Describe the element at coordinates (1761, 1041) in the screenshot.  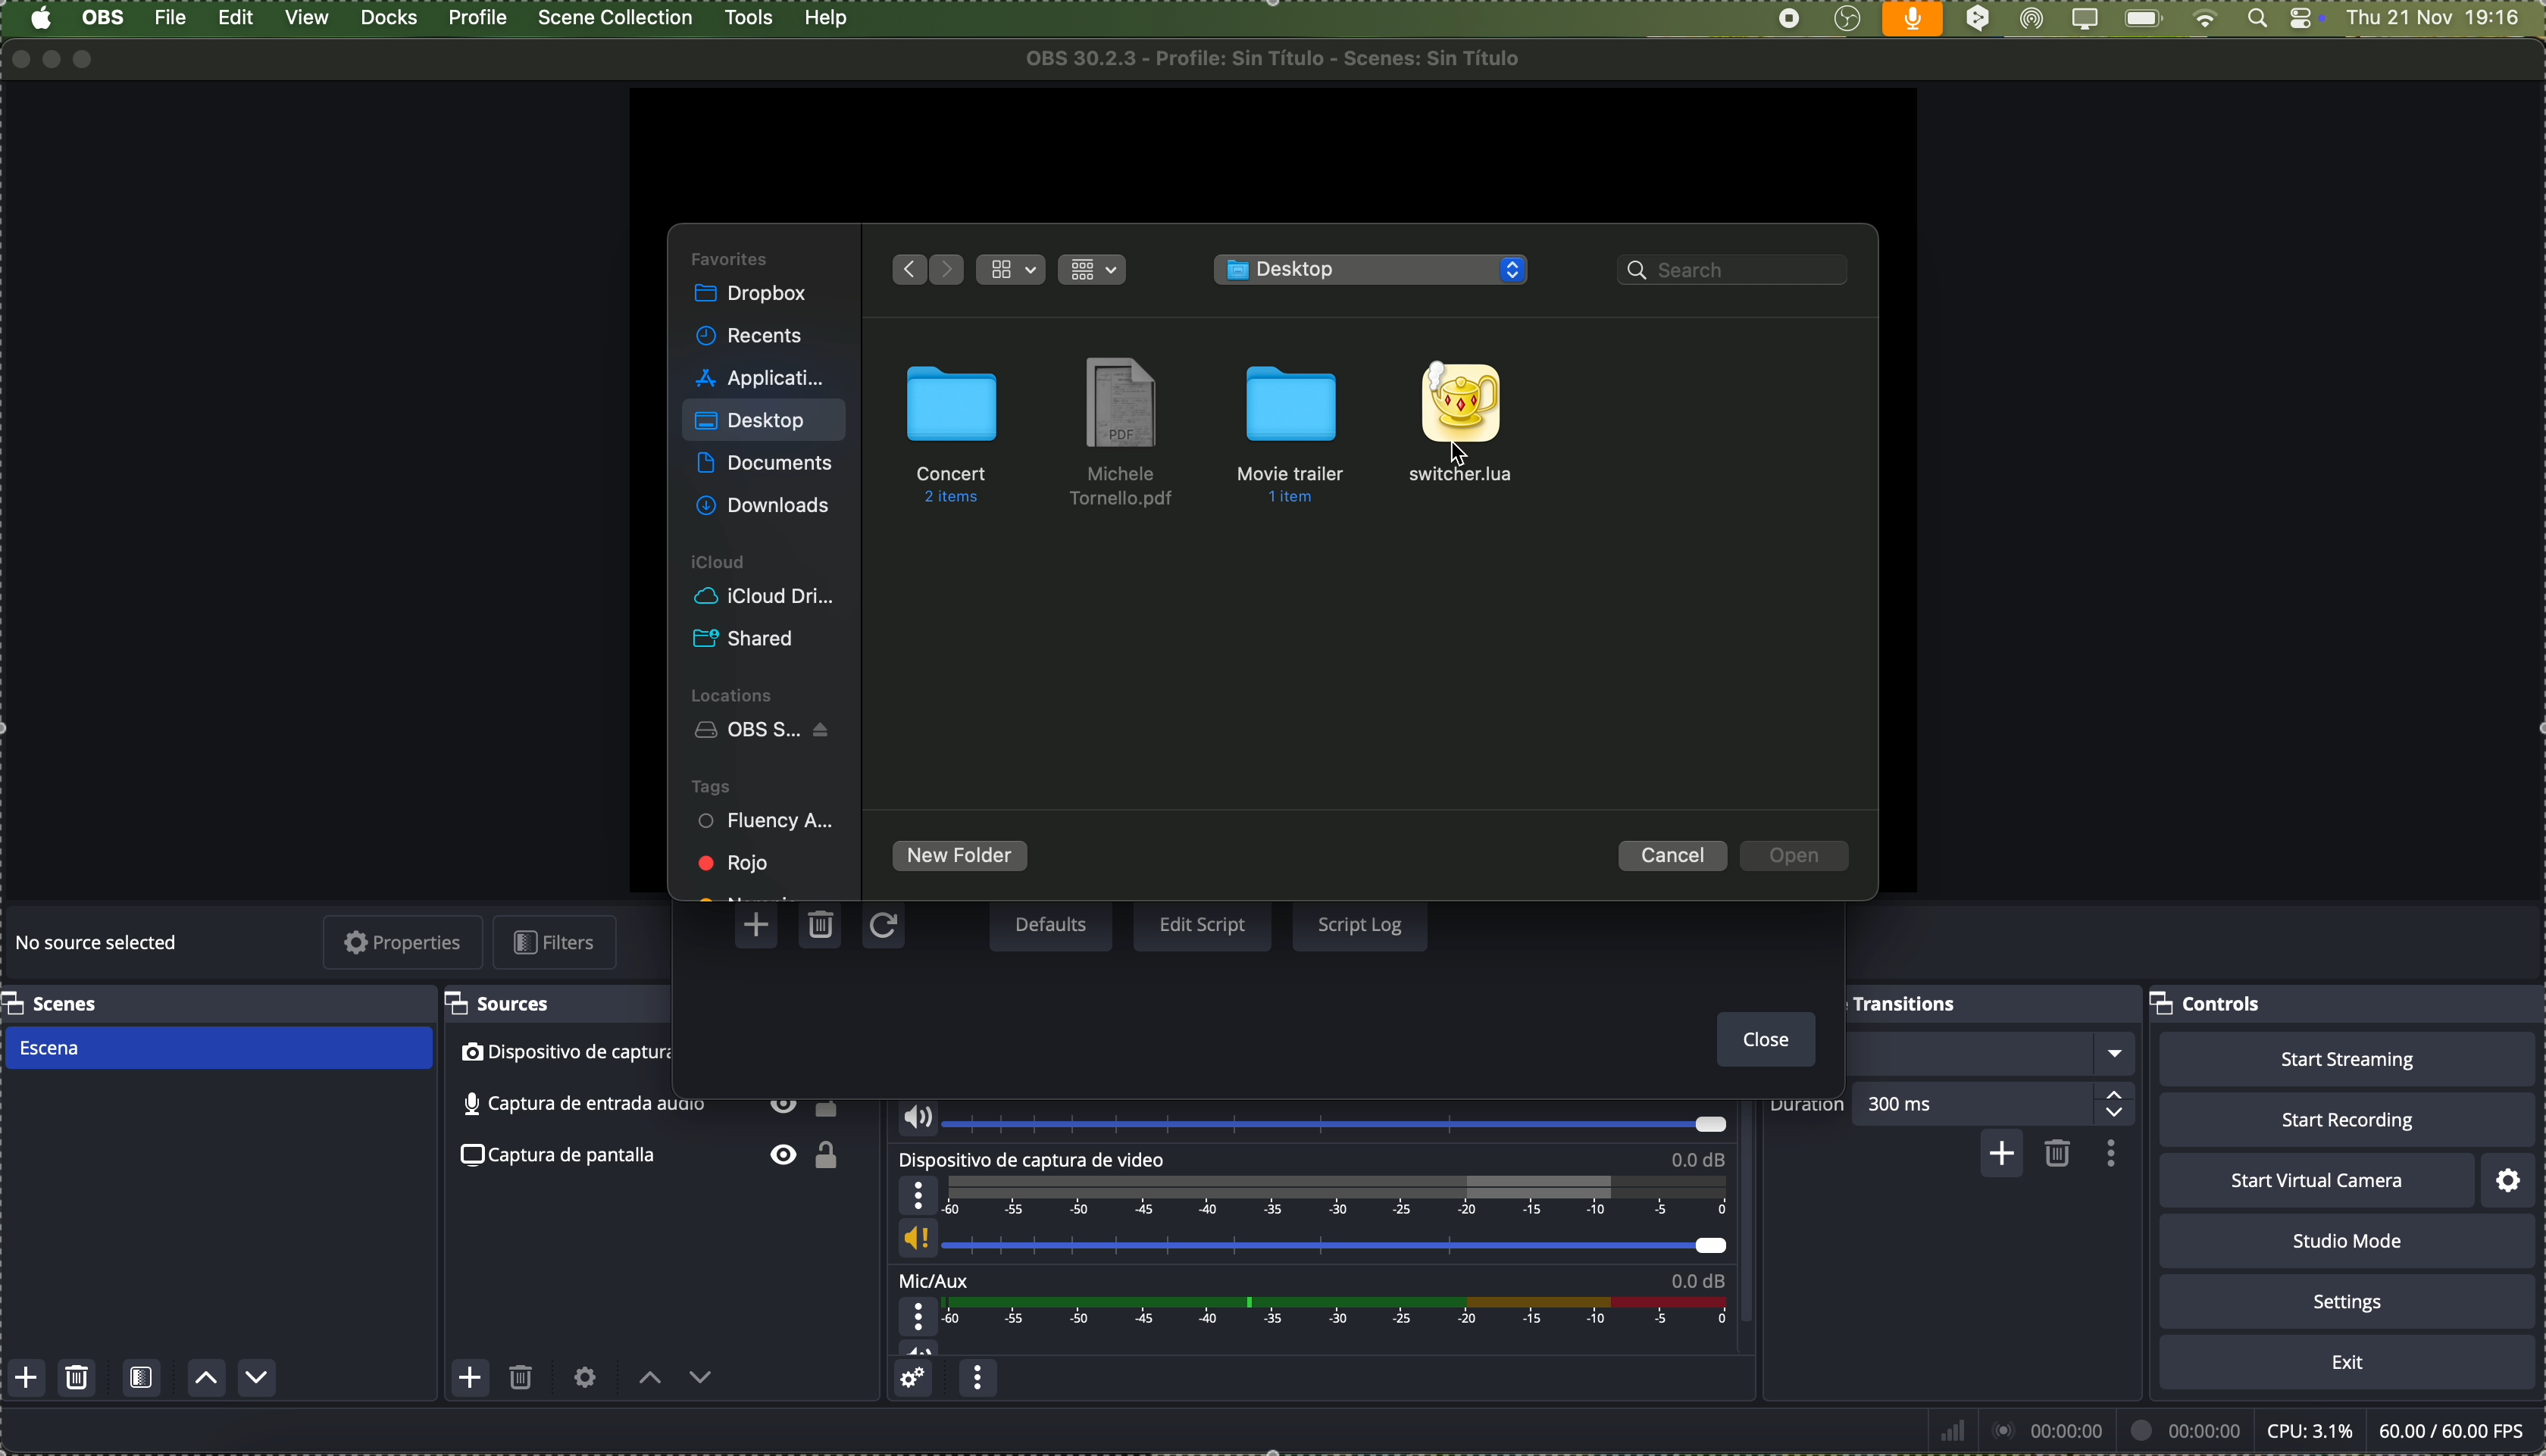
I see `close` at that location.